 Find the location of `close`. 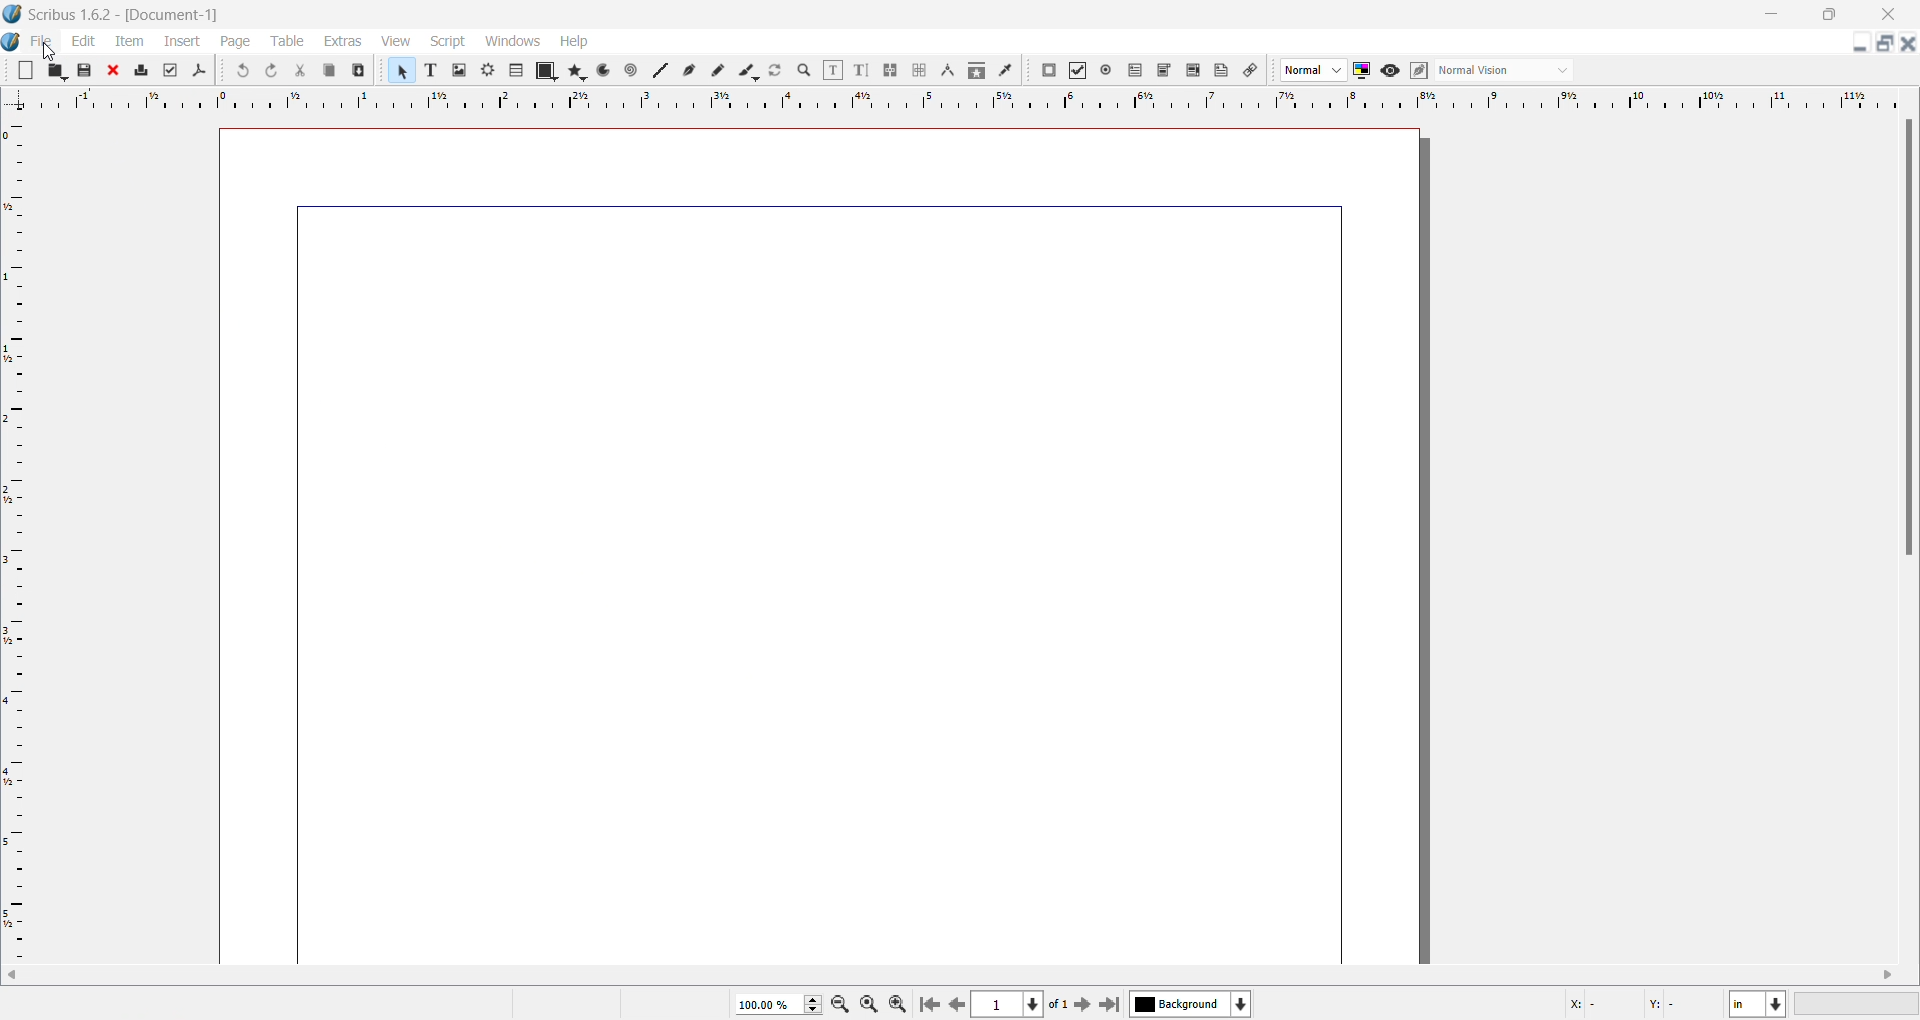

close is located at coordinates (1908, 46).